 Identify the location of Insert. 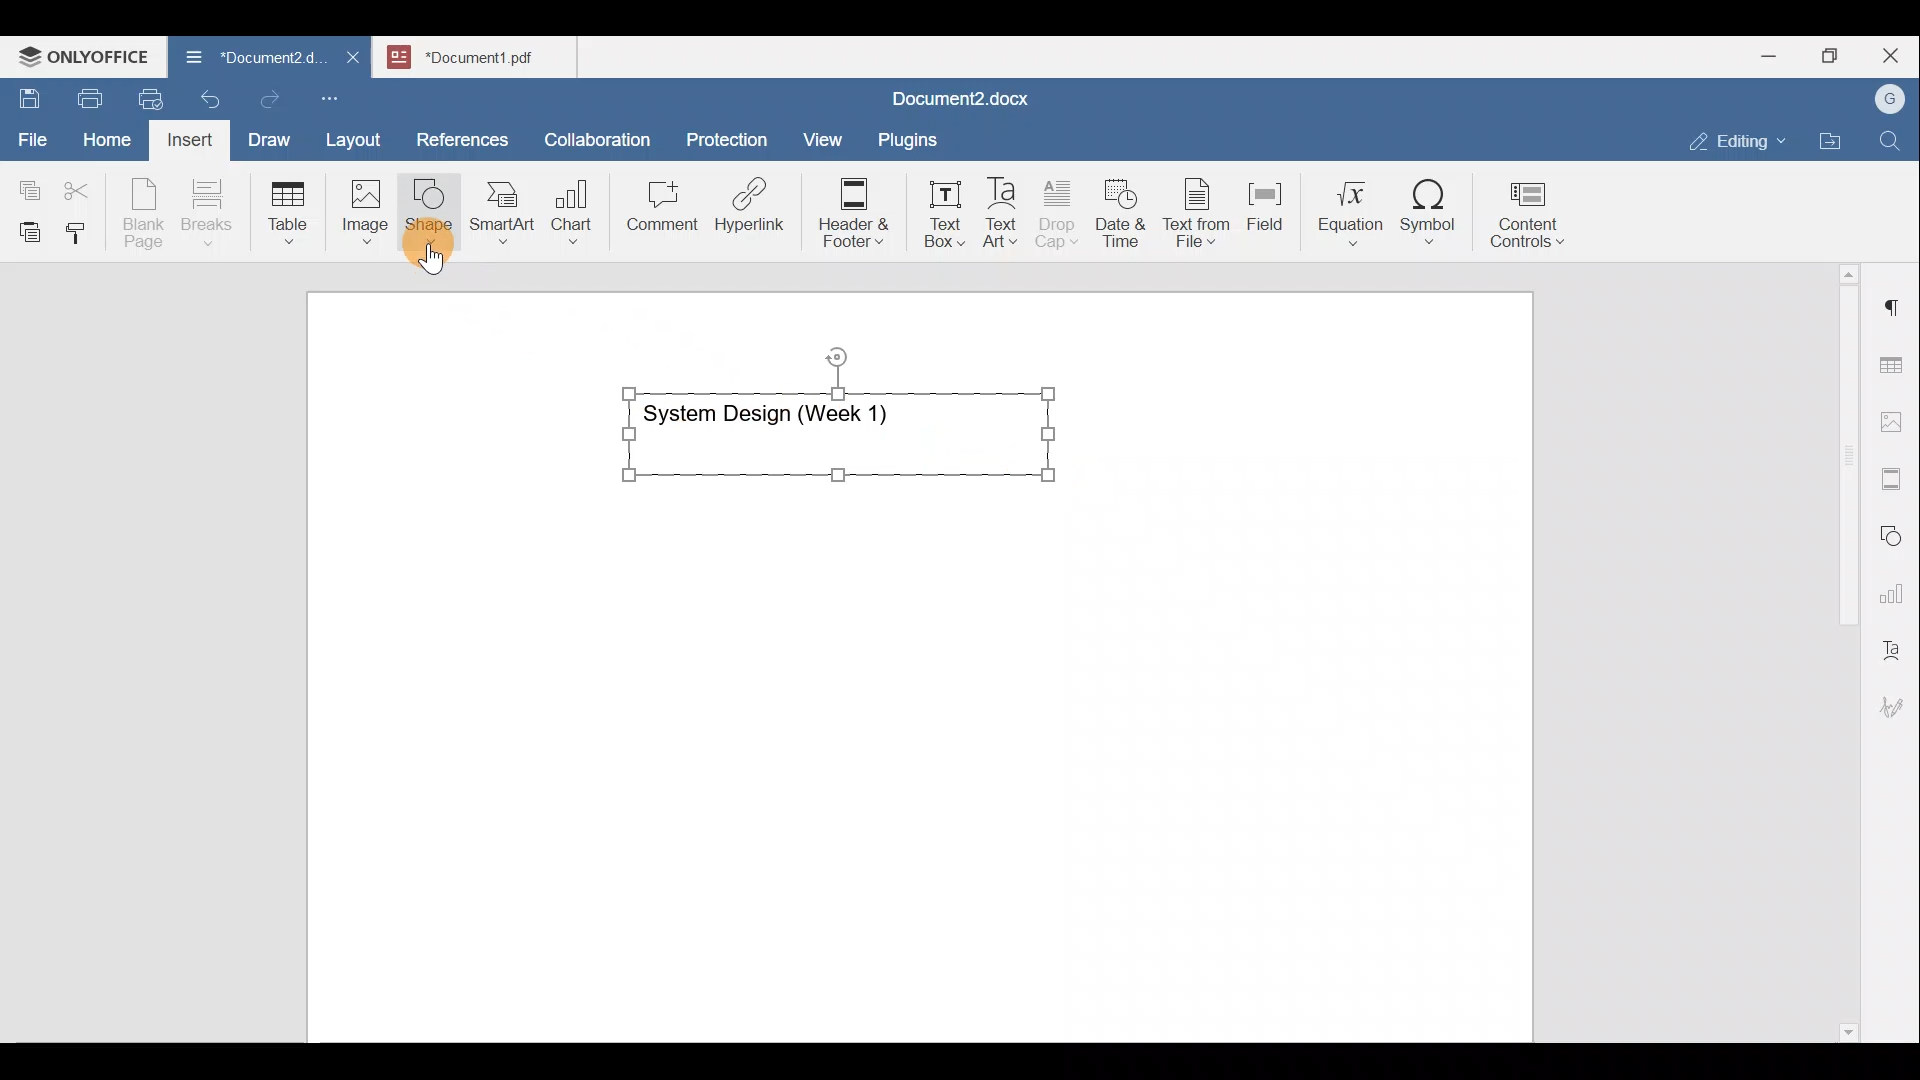
(184, 136).